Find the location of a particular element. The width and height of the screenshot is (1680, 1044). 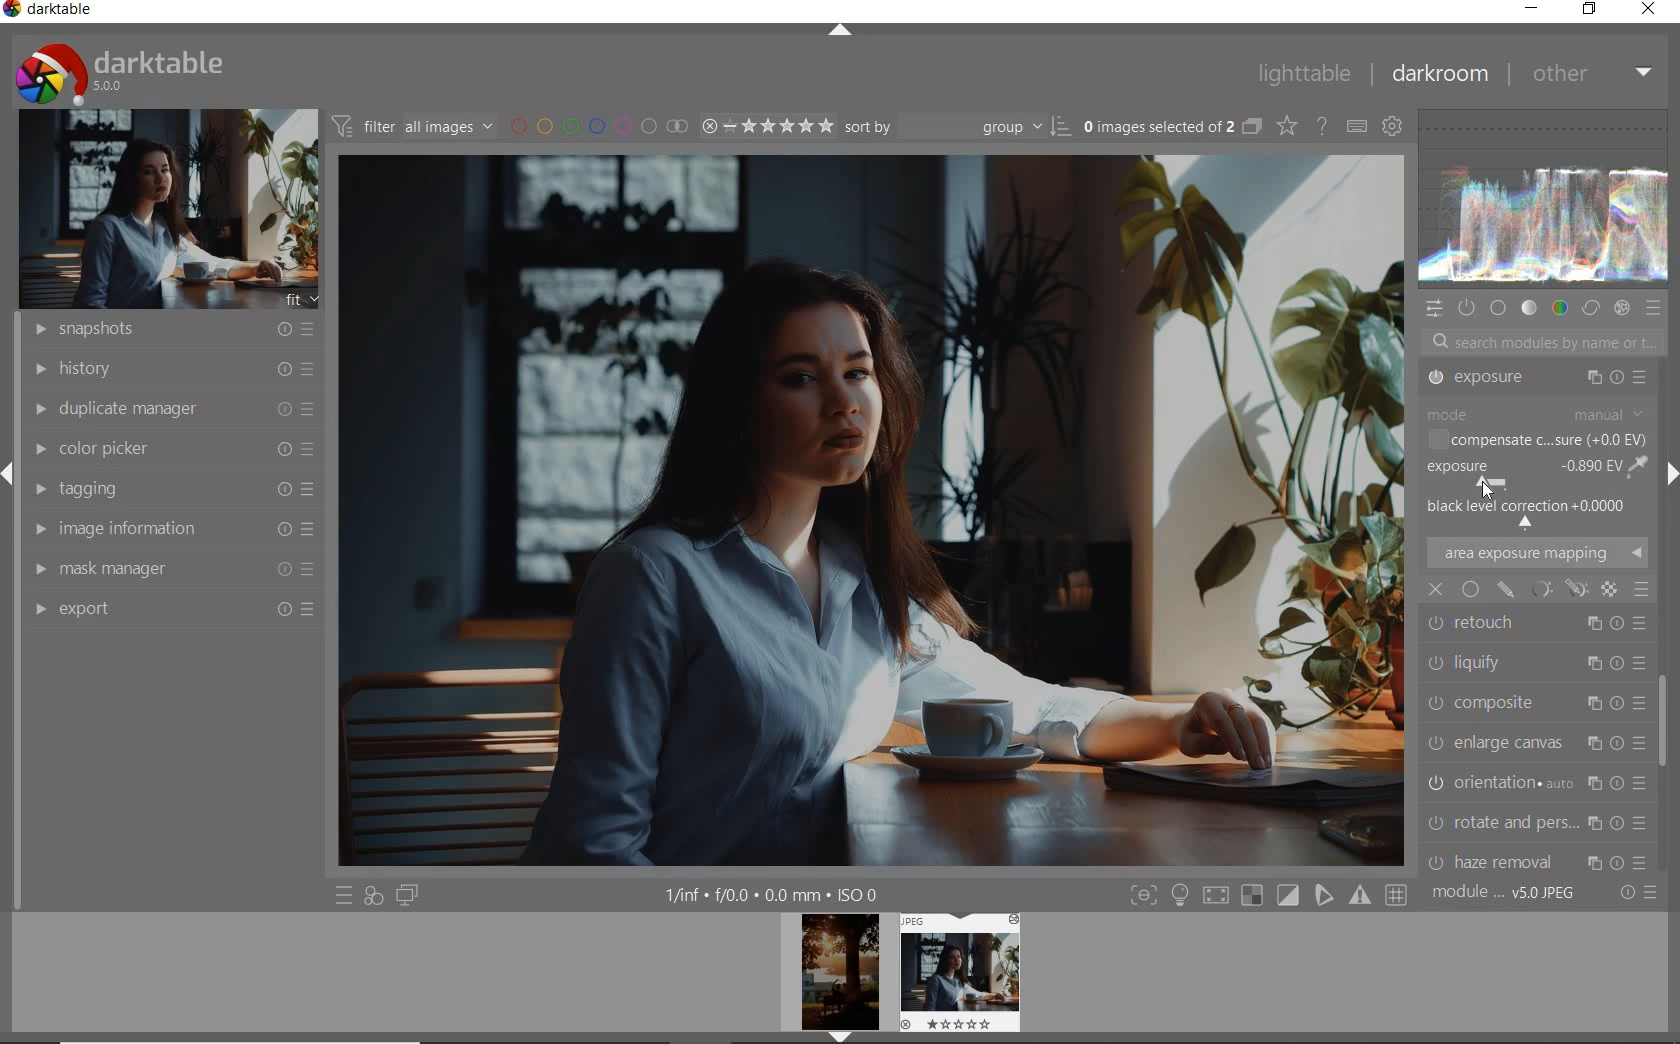

ORIENTATION is located at coordinates (1540, 658).